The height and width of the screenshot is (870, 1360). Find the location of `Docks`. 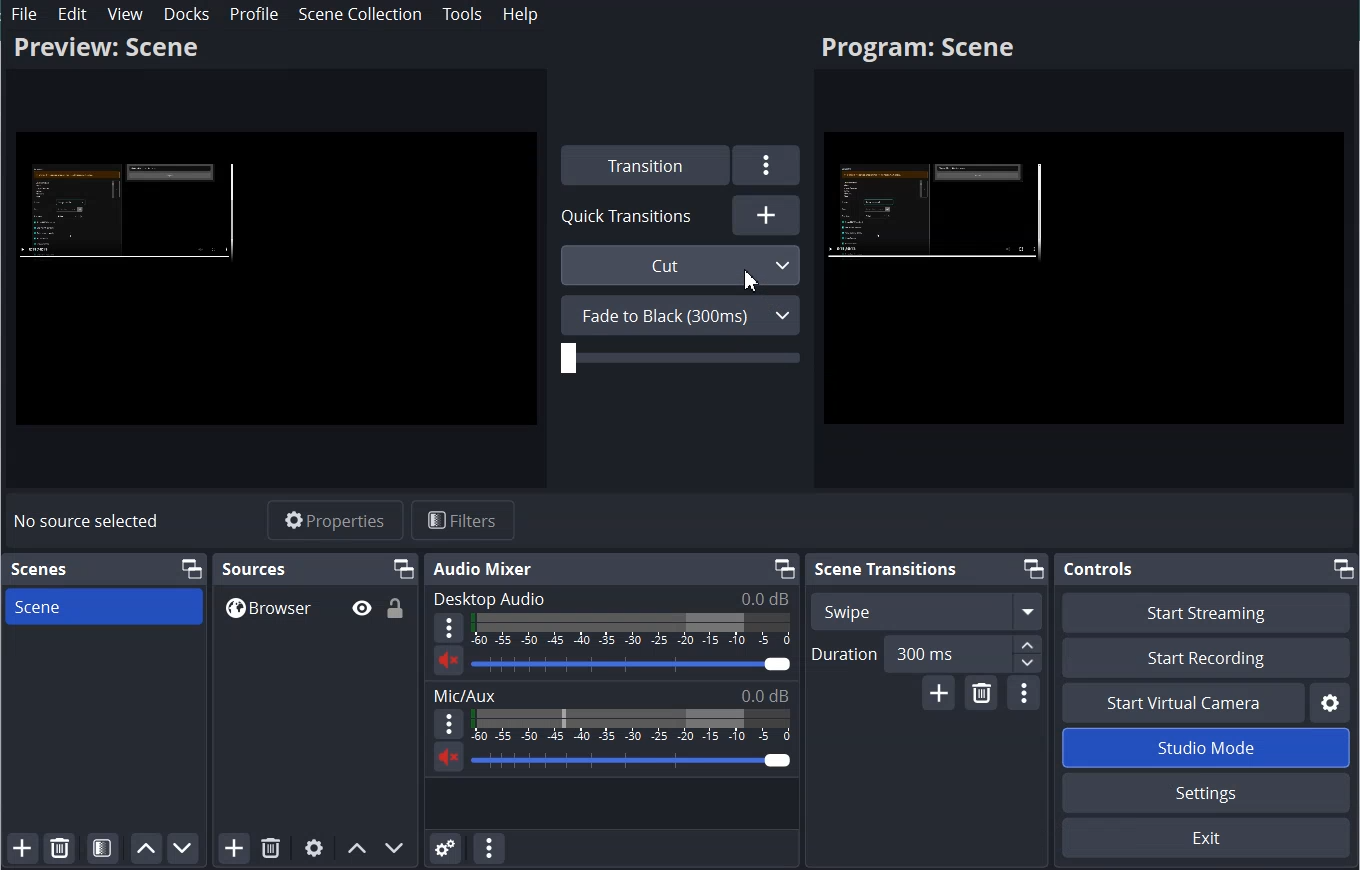

Docks is located at coordinates (187, 14).